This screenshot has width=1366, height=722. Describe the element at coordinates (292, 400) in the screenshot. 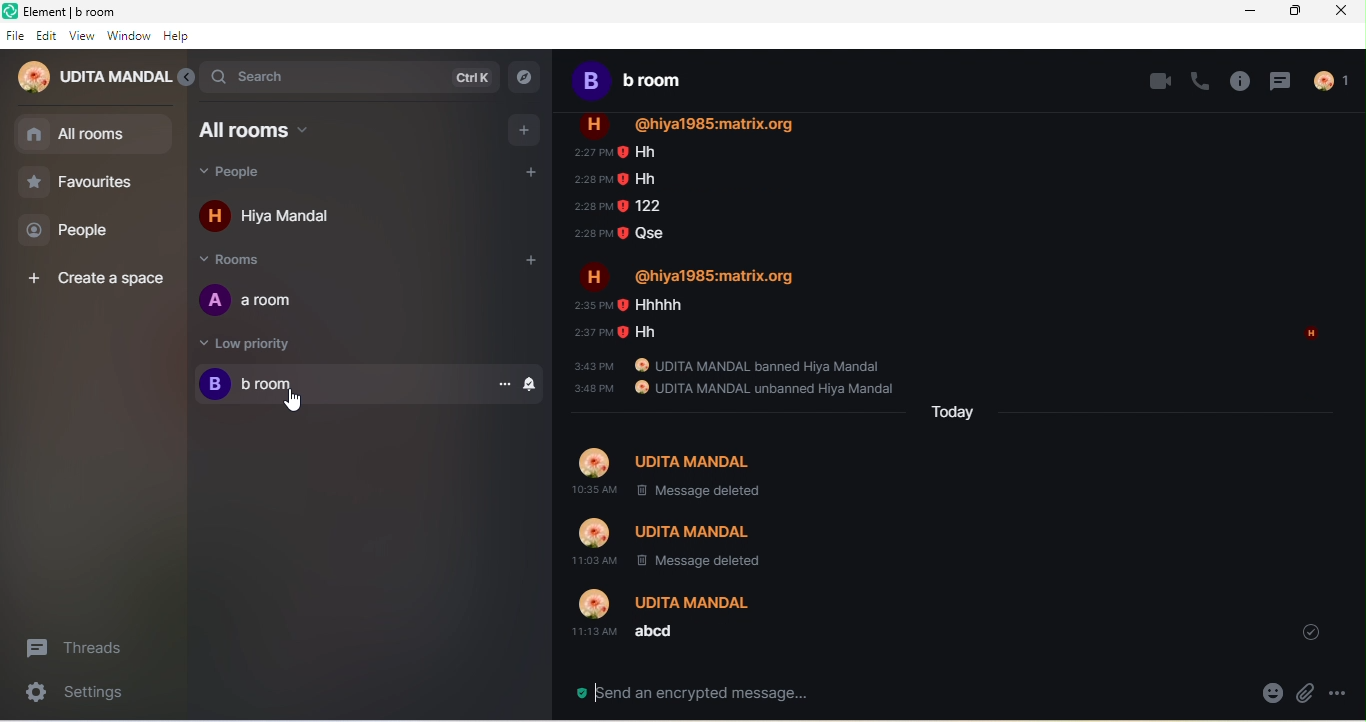

I see `Cursor` at that location.